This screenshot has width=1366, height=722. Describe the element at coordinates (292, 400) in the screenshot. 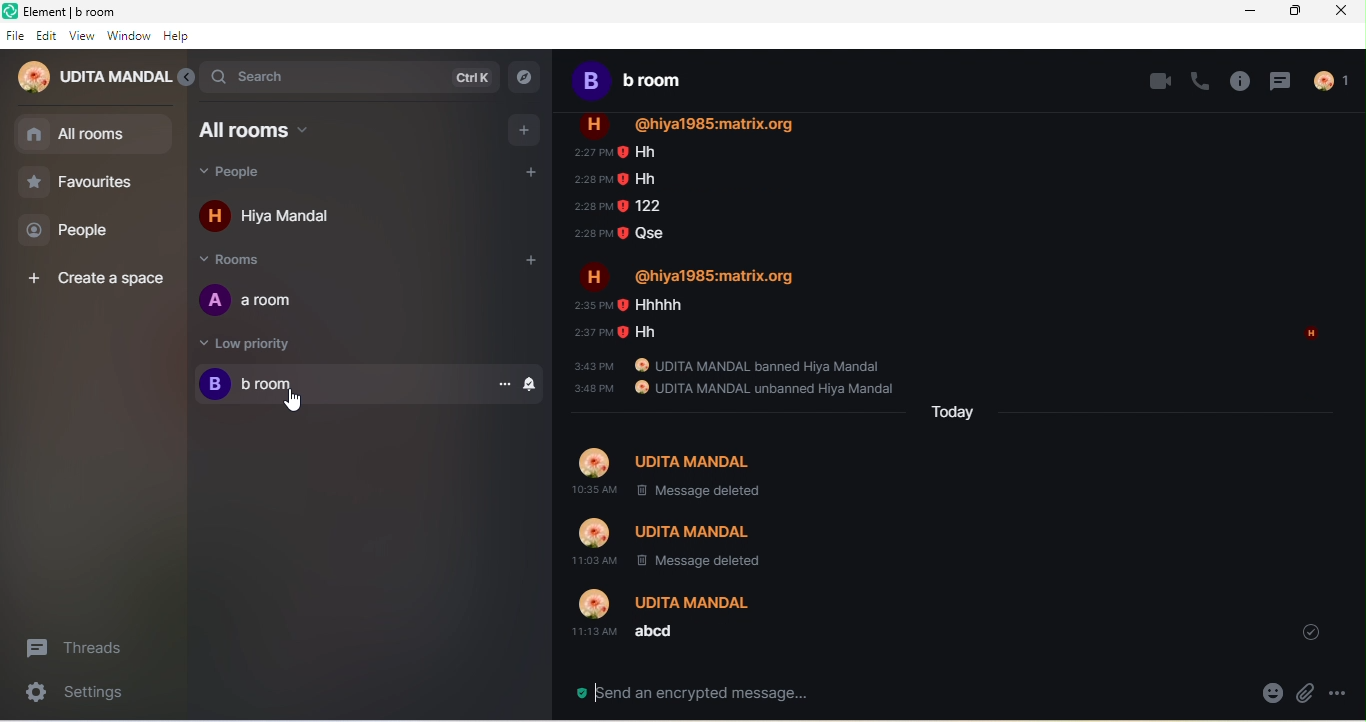

I see `Cursor` at that location.